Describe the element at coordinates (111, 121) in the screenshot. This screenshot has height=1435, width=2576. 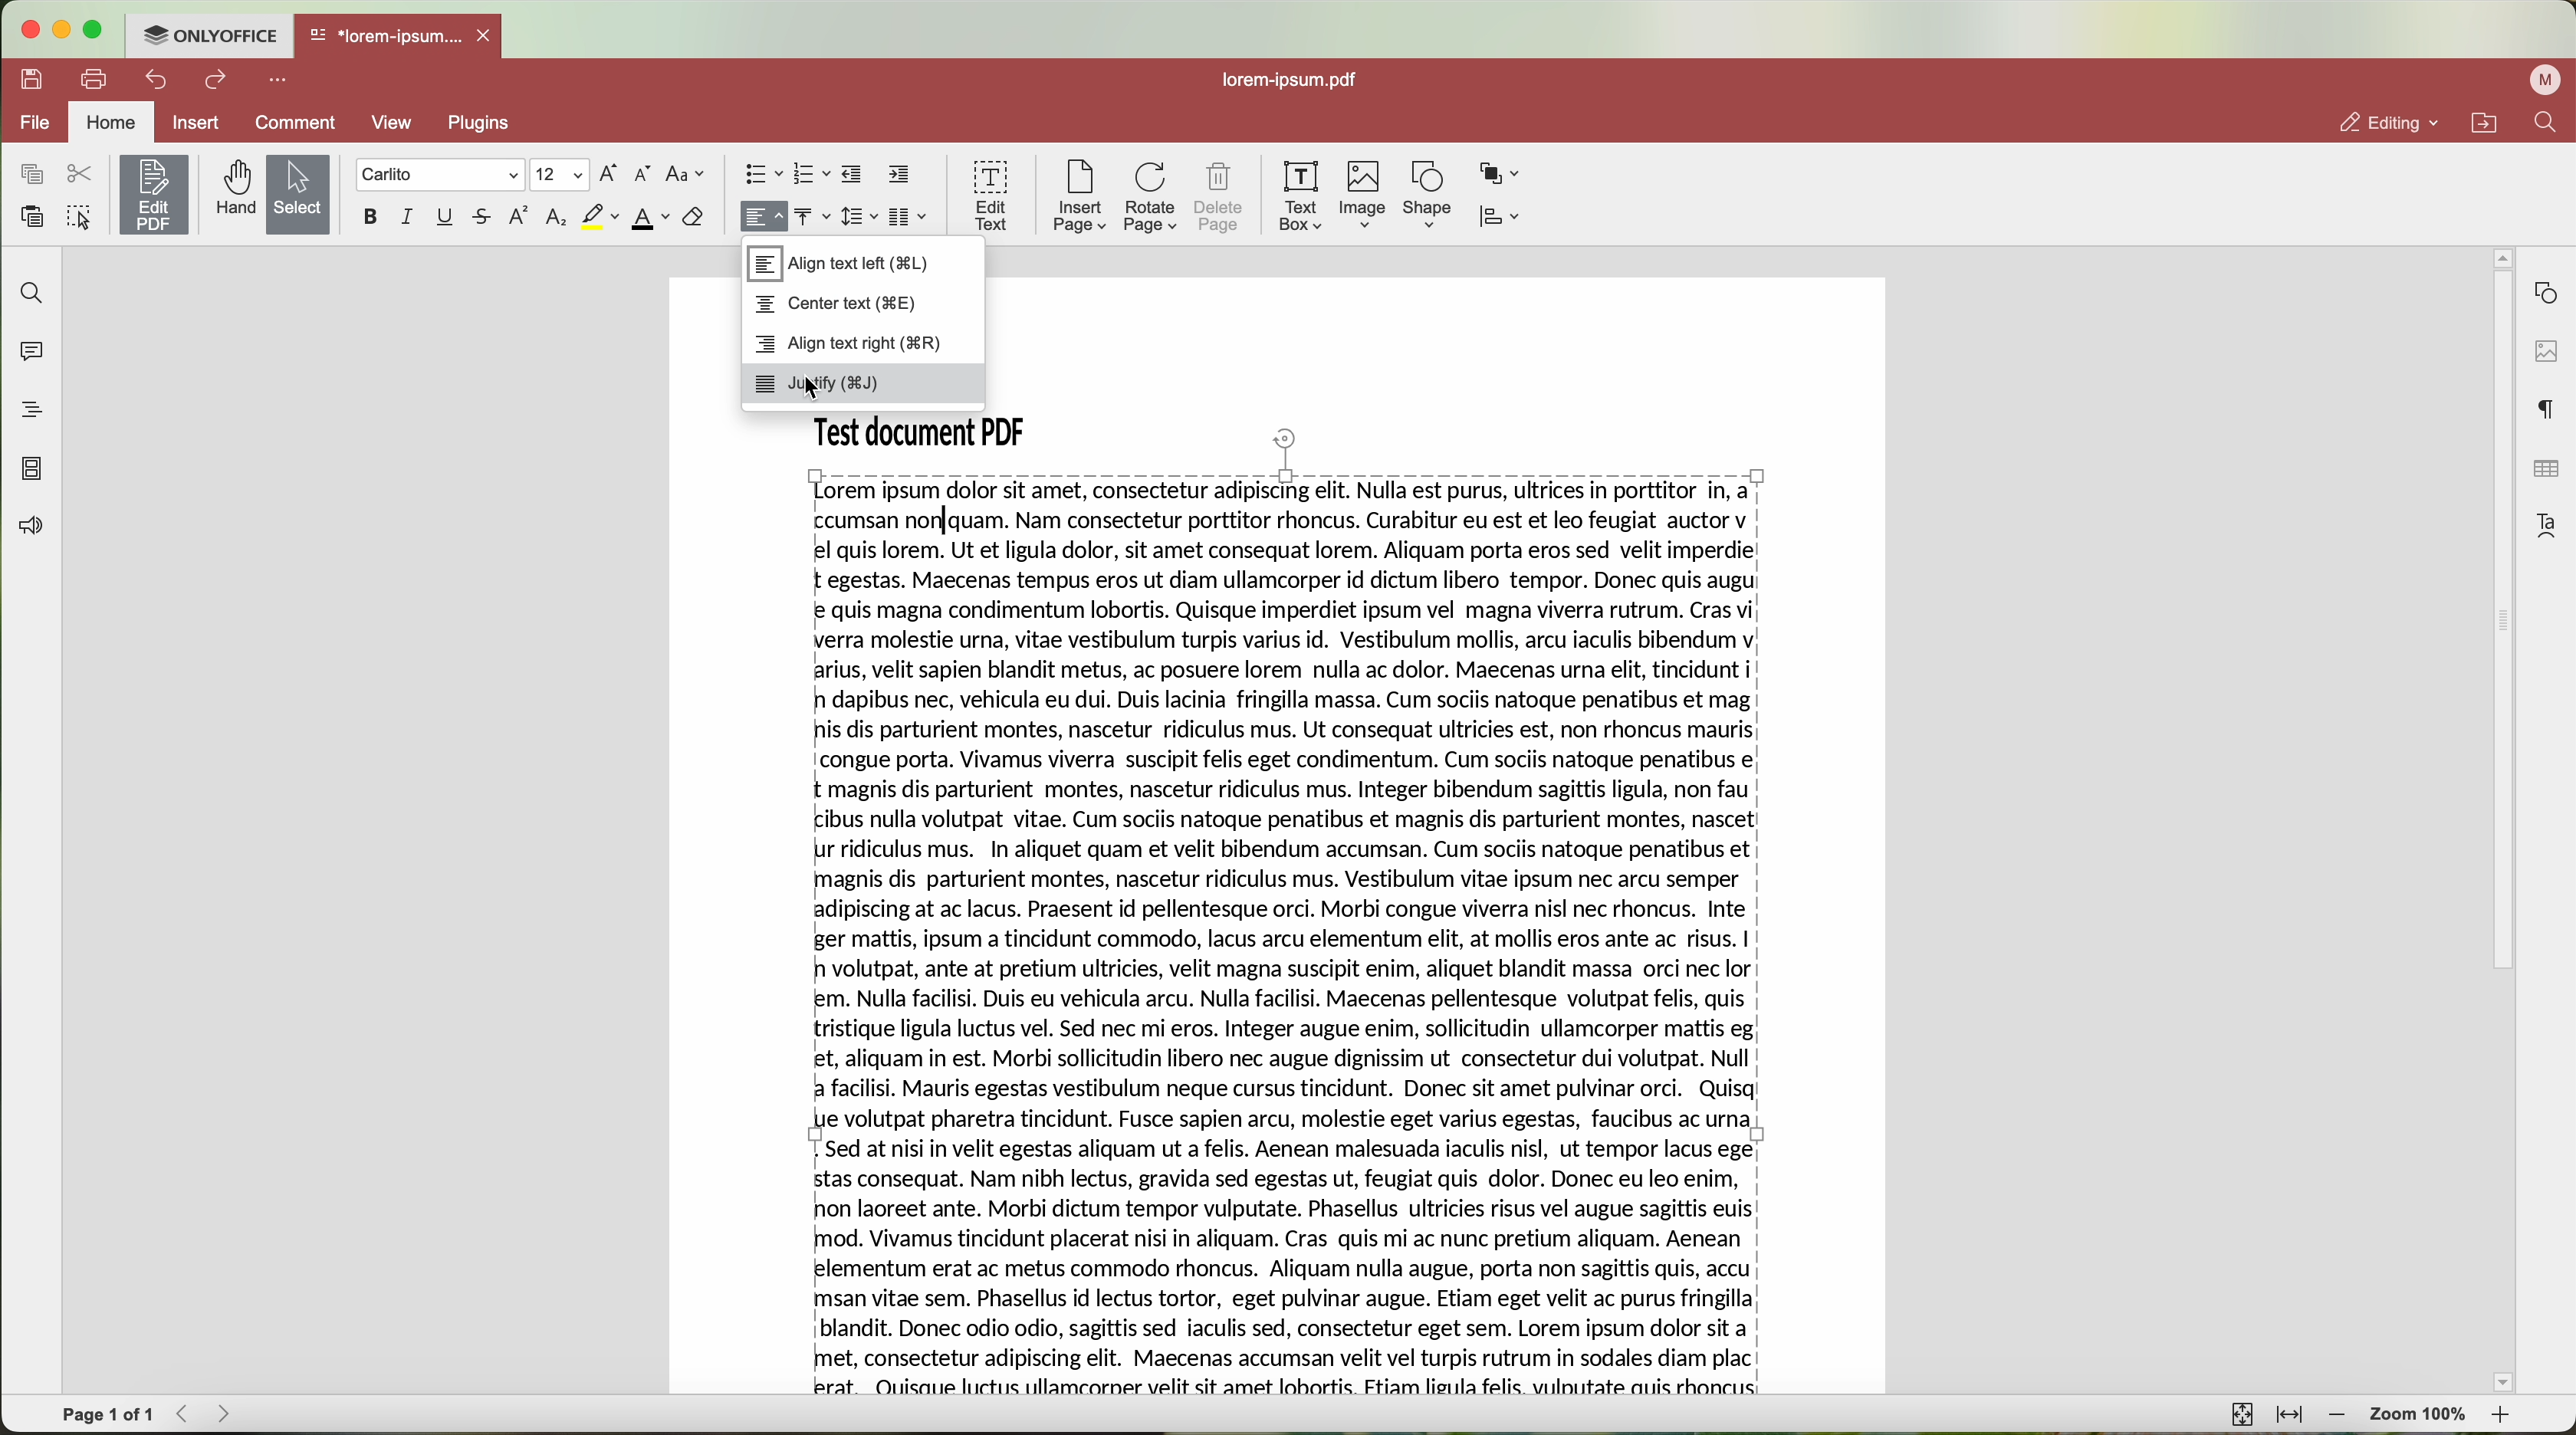
I see `home` at that location.